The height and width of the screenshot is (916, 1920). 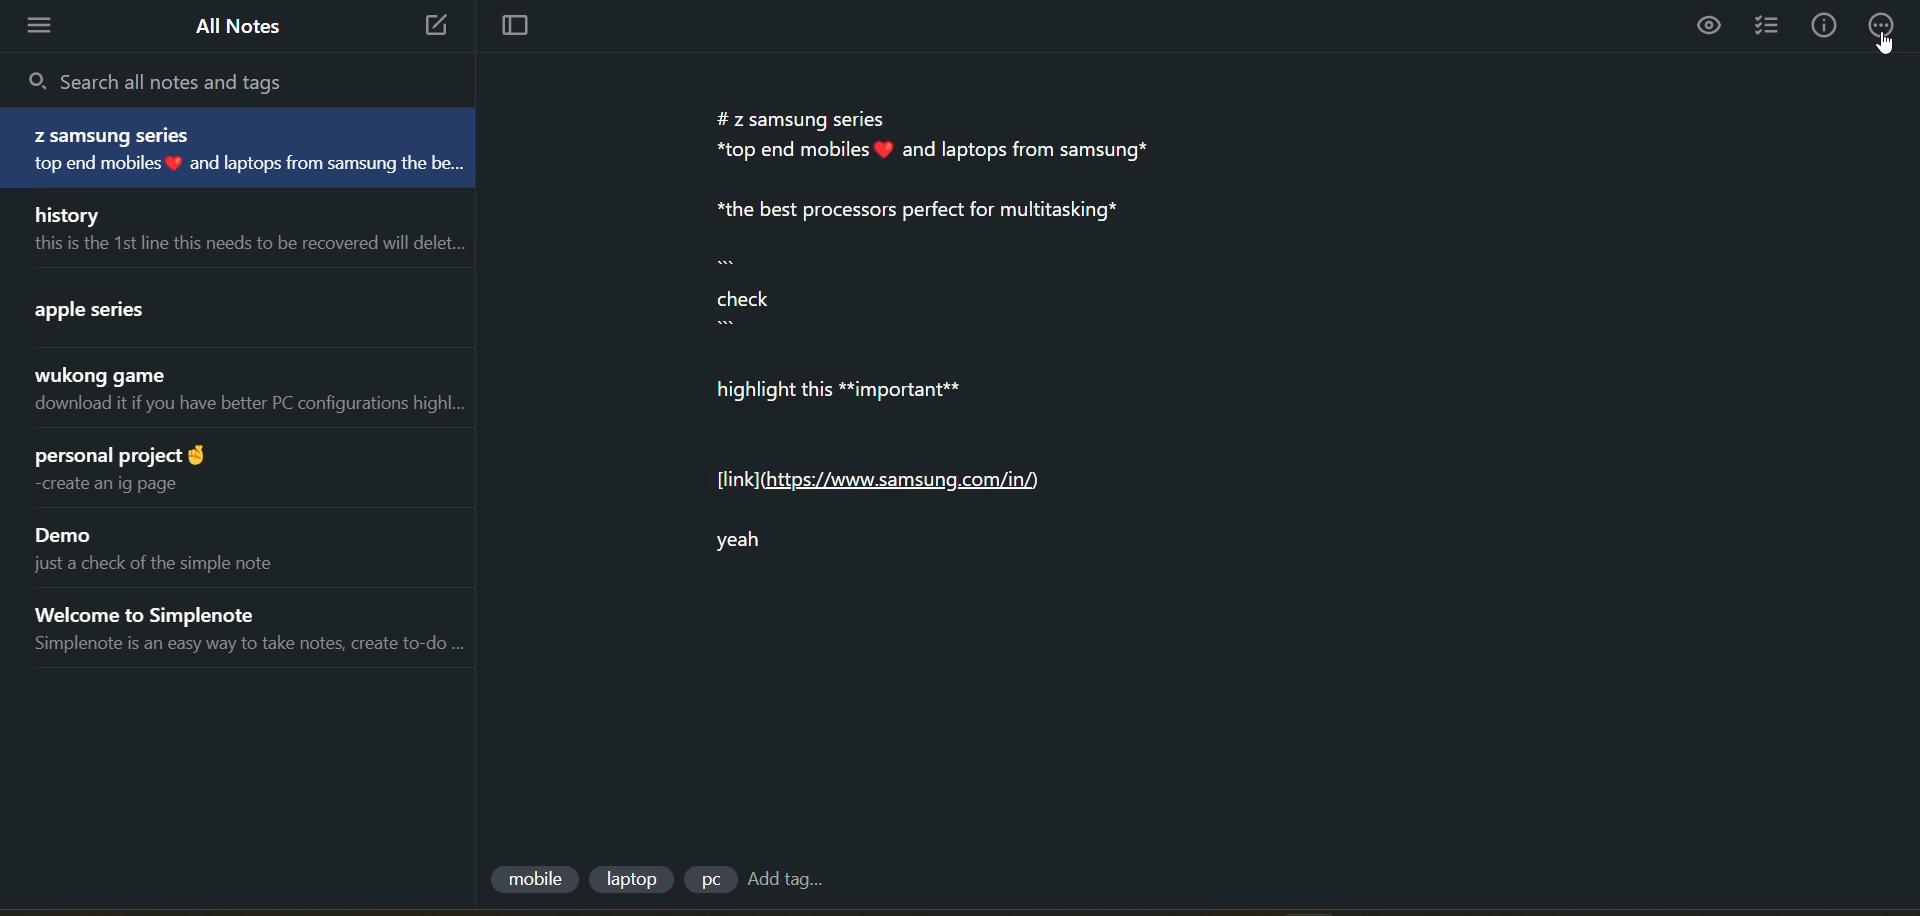 What do you see at coordinates (636, 879) in the screenshot?
I see `tag 2` at bounding box center [636, 879].